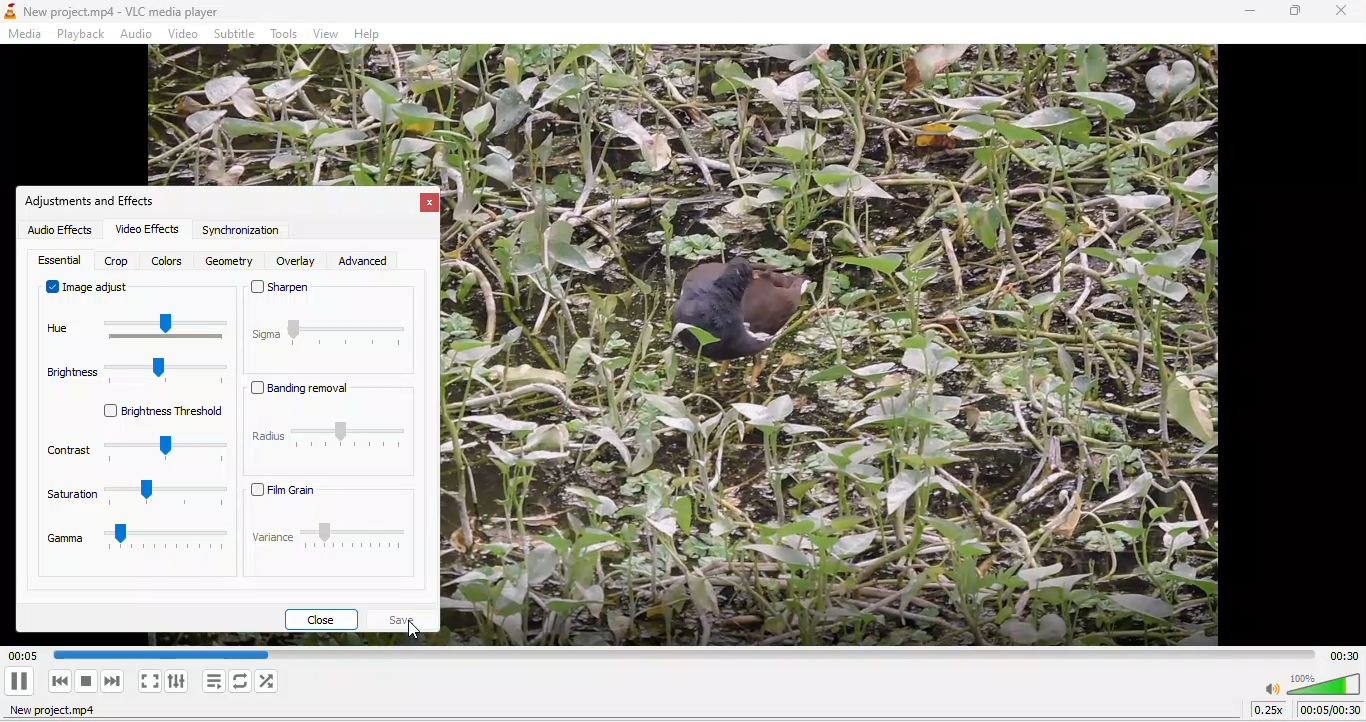  I want to click on tools, so click(286, 35).